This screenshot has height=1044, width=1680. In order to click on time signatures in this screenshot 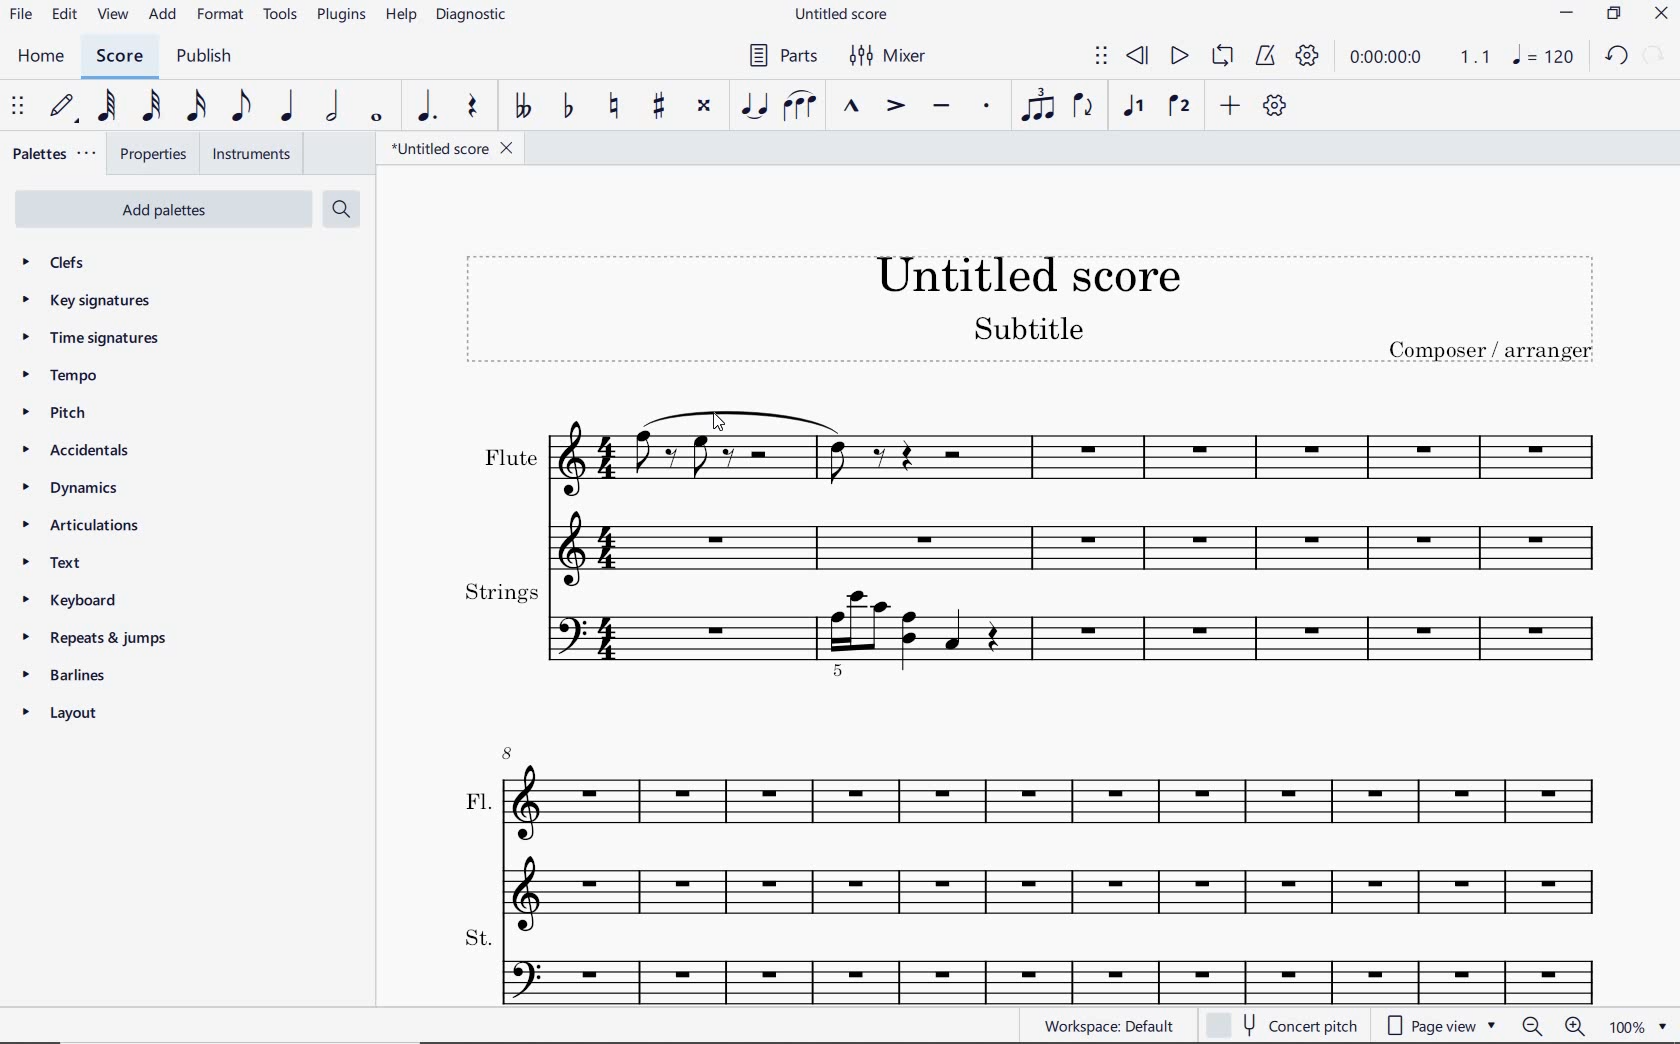, I will do `click(88, 339)`.